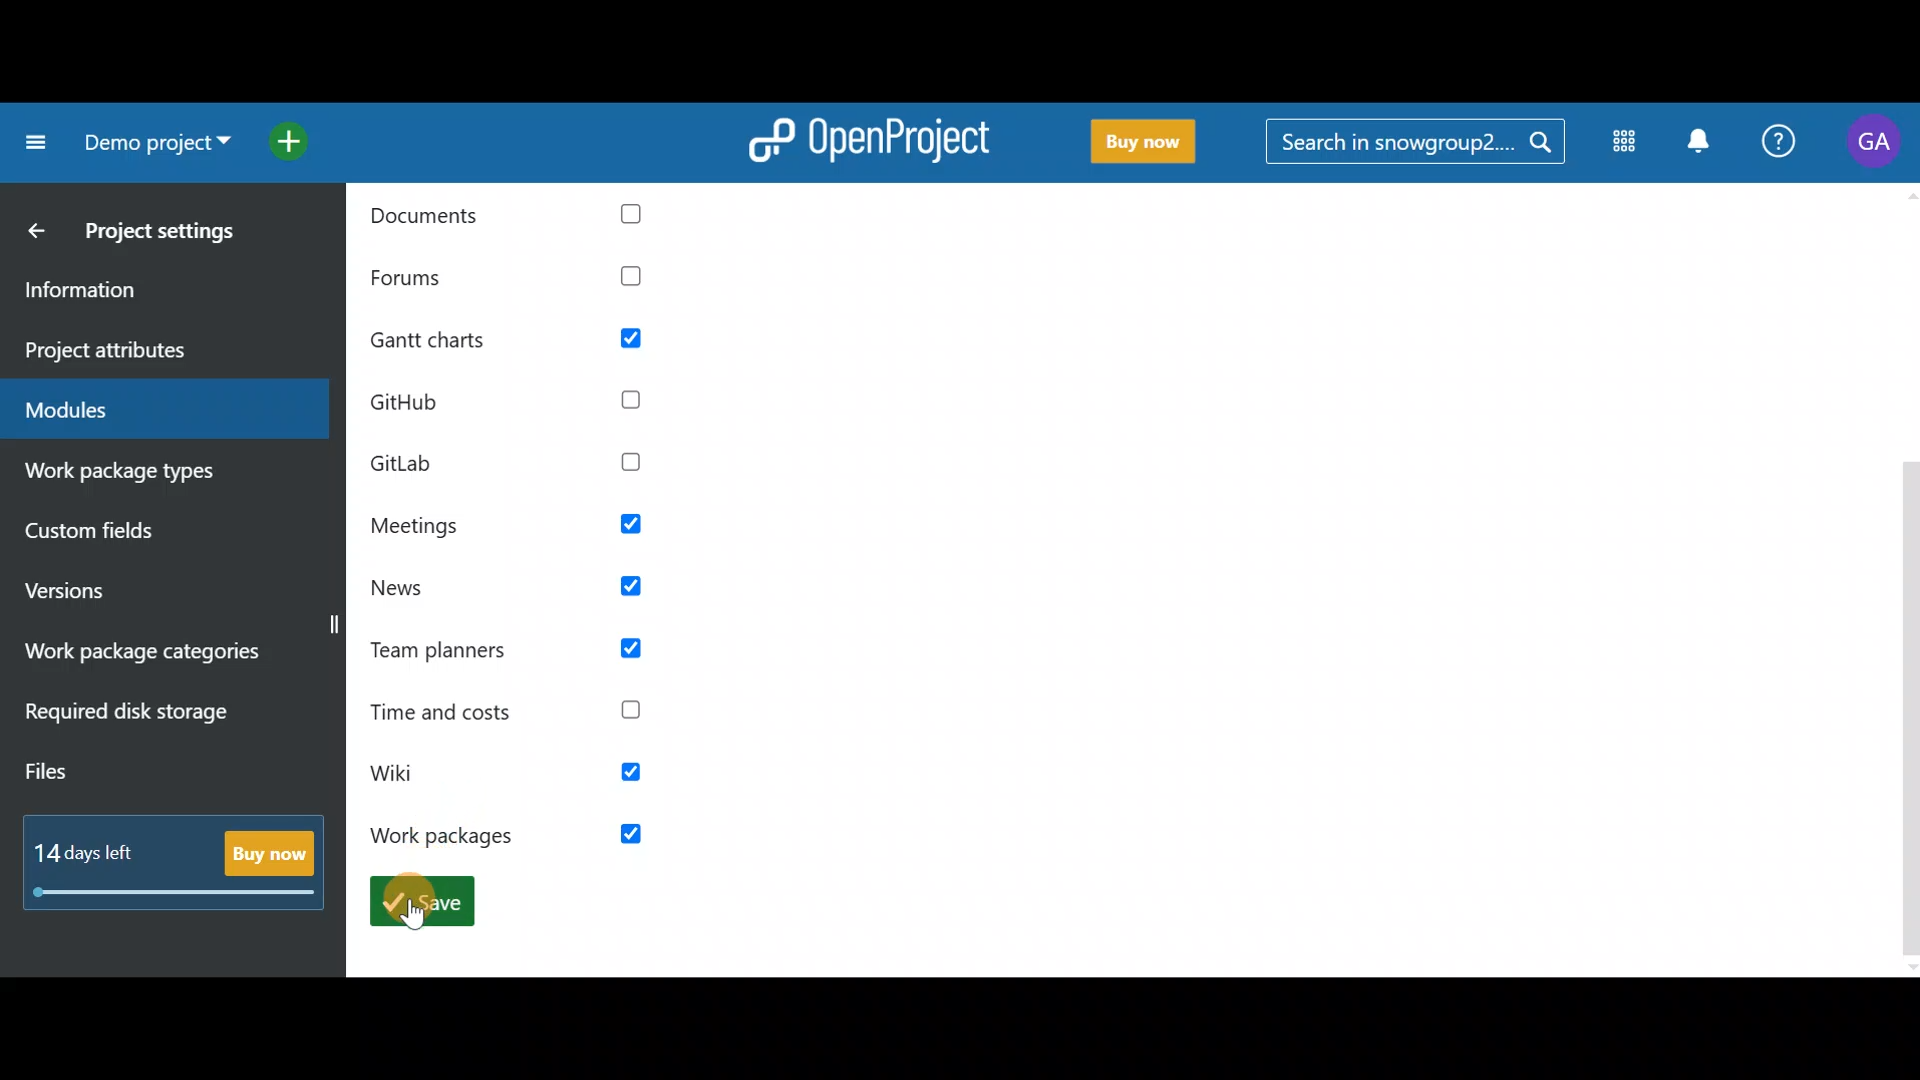 This screenshot has height=1080, width=1920. Describe the element at coordinates (1627, 142) in the screenshot. I see `Modules` at that location.